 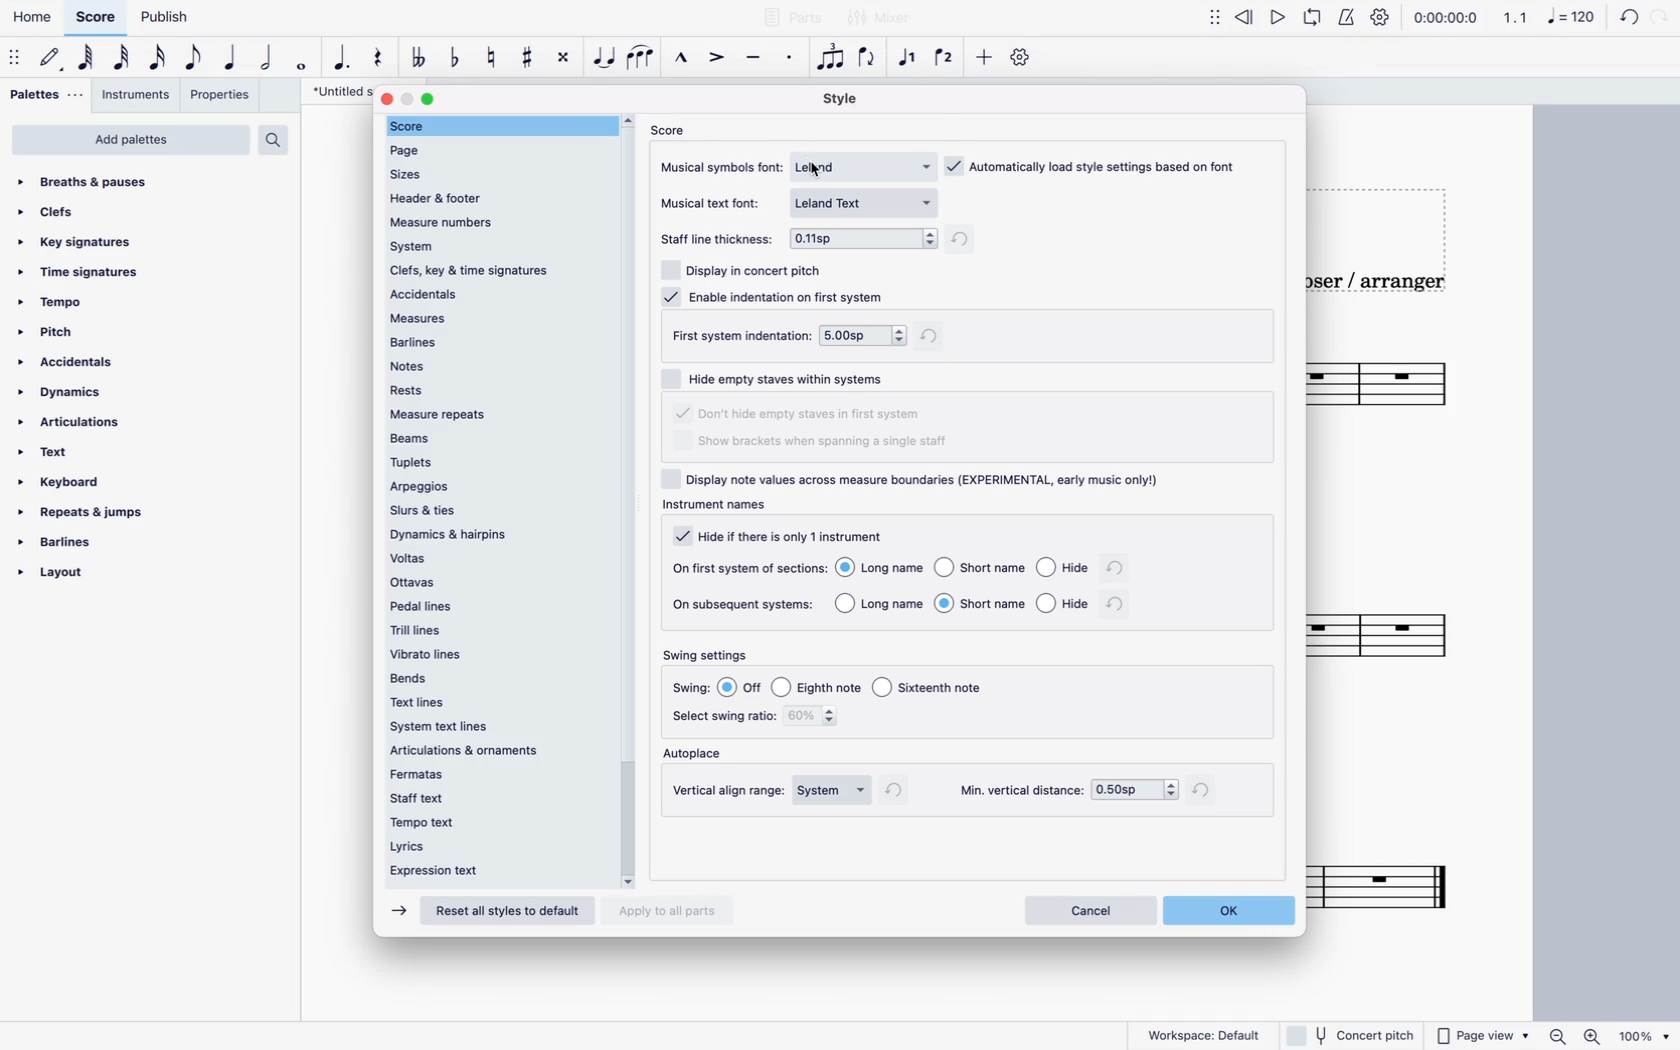 What do you see at coordinates (490, 148) in the screenshot?
I see `page` at bounding box center [490, 148].